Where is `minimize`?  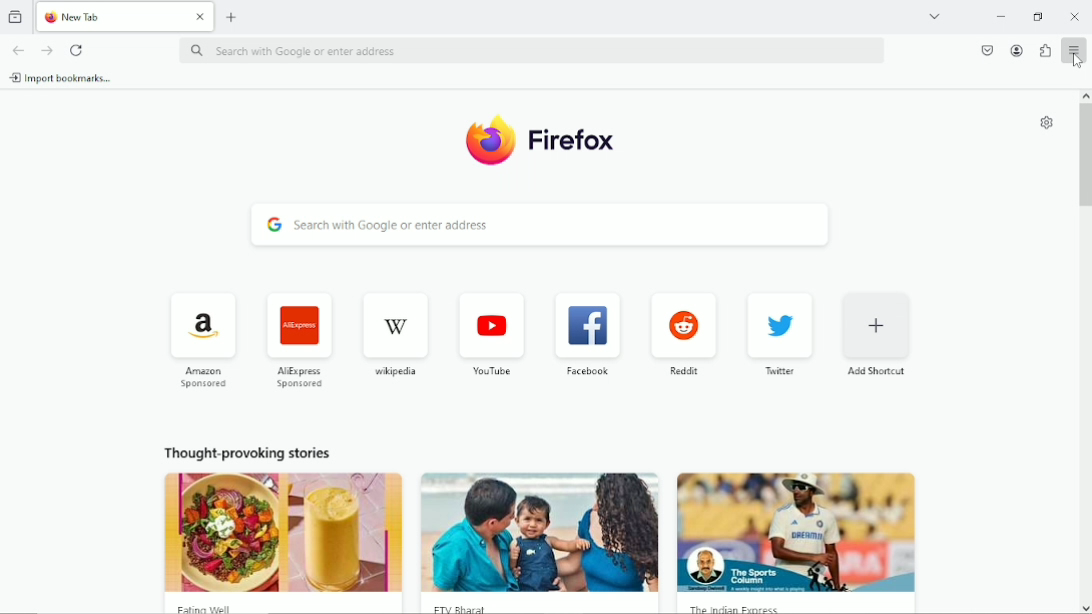
minimize is located at coordinates (1002, 16).